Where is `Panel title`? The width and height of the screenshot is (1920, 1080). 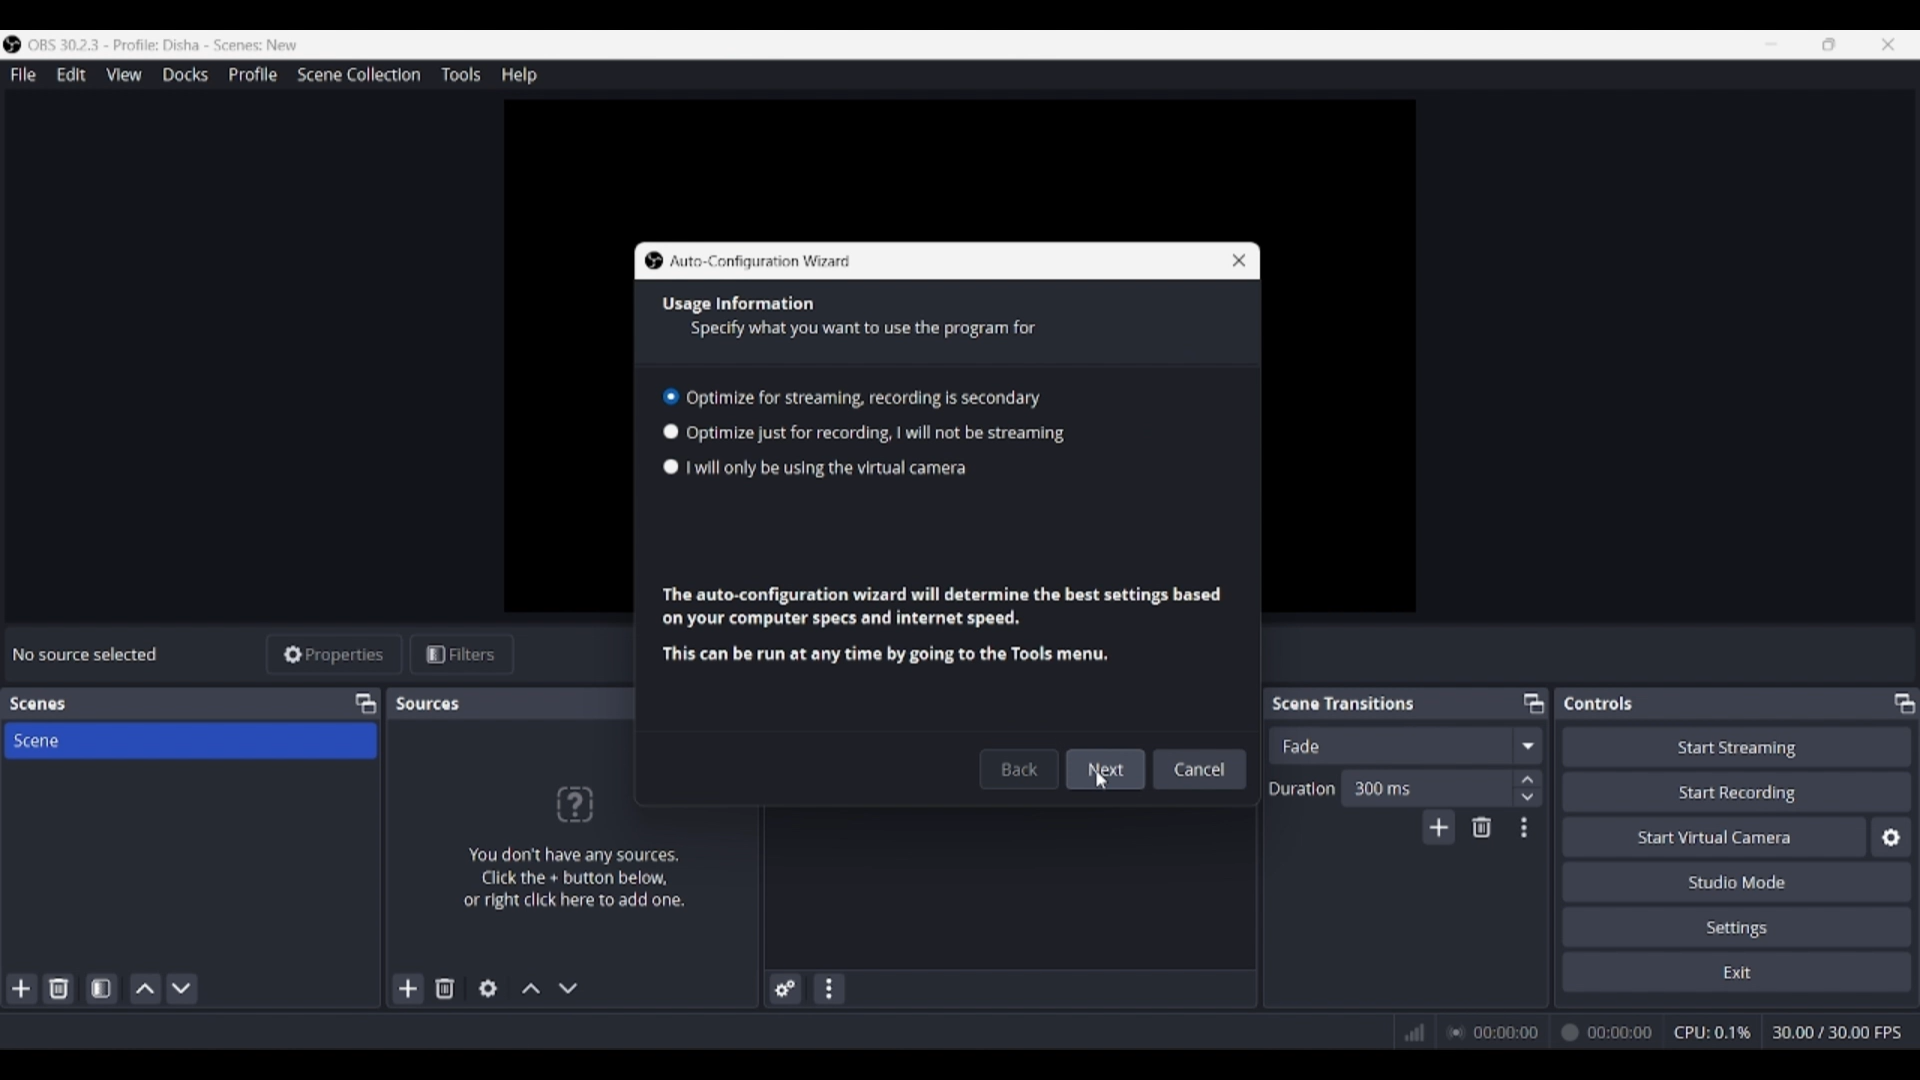 Panel title is located at coordinates (1599, 703).